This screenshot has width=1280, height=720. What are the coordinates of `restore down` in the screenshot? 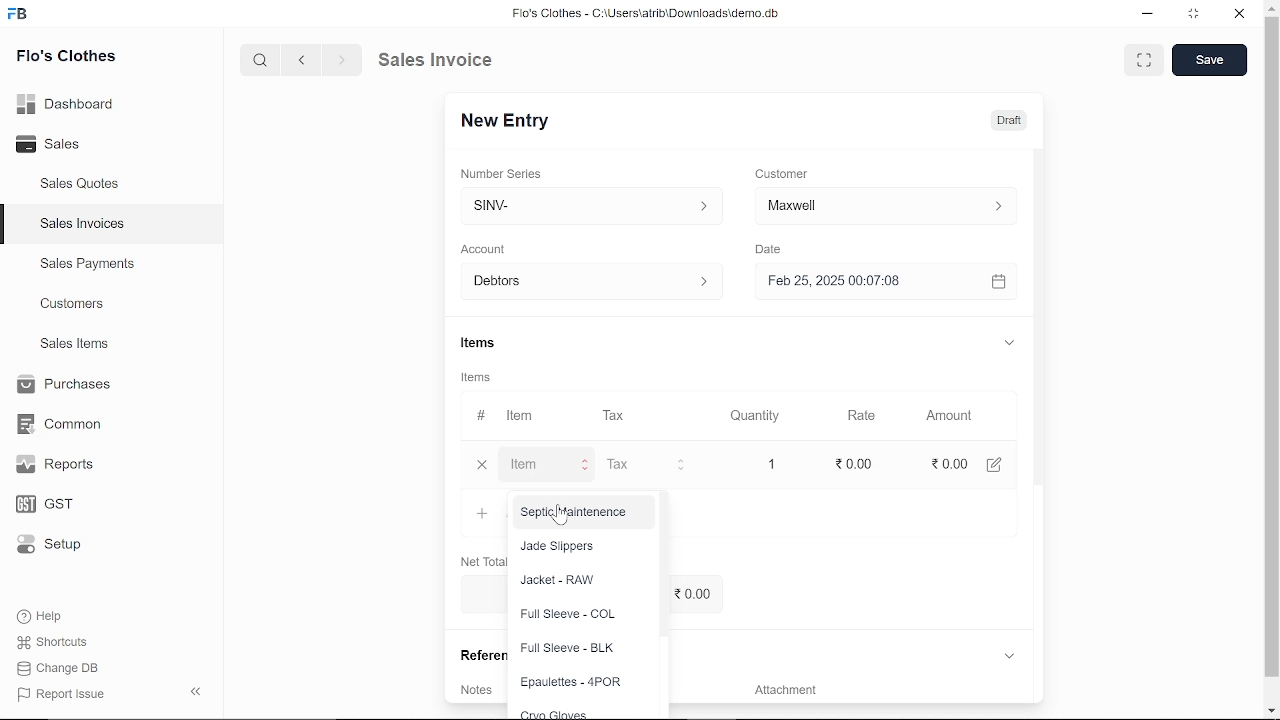 It's located at (1196, 15).